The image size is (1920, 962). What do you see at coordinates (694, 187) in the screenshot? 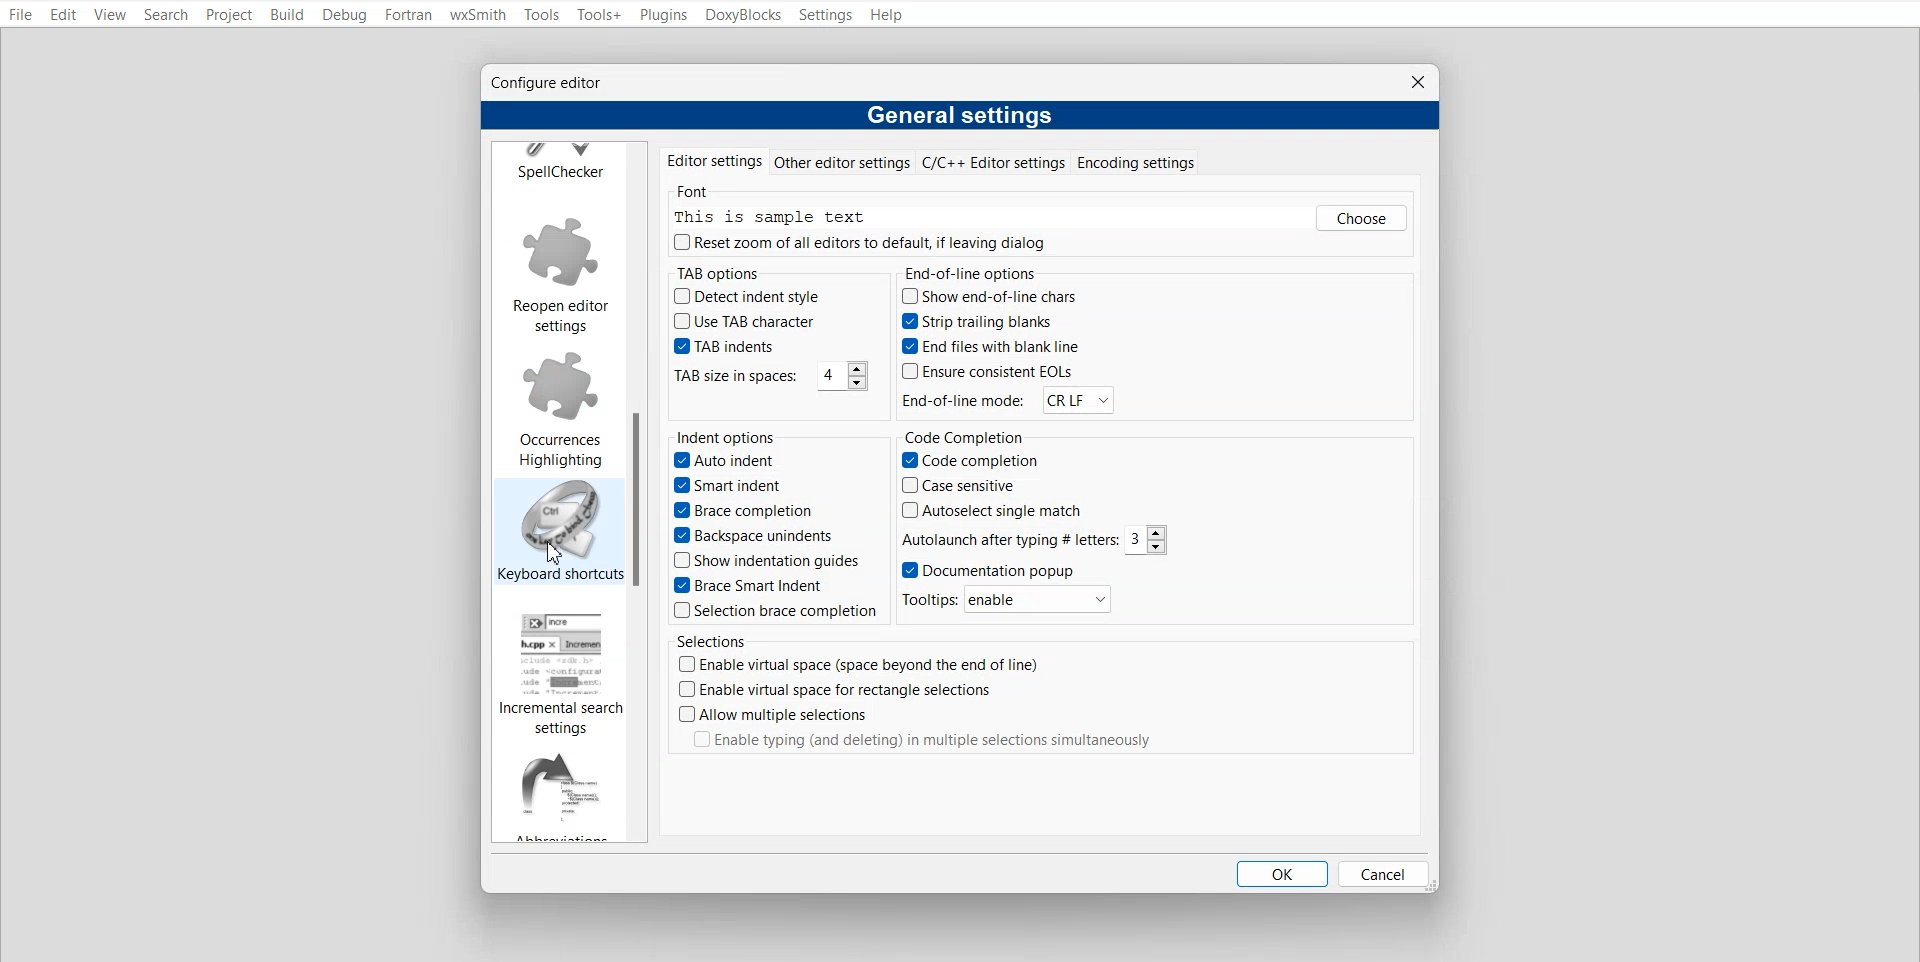
I see `Font` at bounding box center [694, 187].